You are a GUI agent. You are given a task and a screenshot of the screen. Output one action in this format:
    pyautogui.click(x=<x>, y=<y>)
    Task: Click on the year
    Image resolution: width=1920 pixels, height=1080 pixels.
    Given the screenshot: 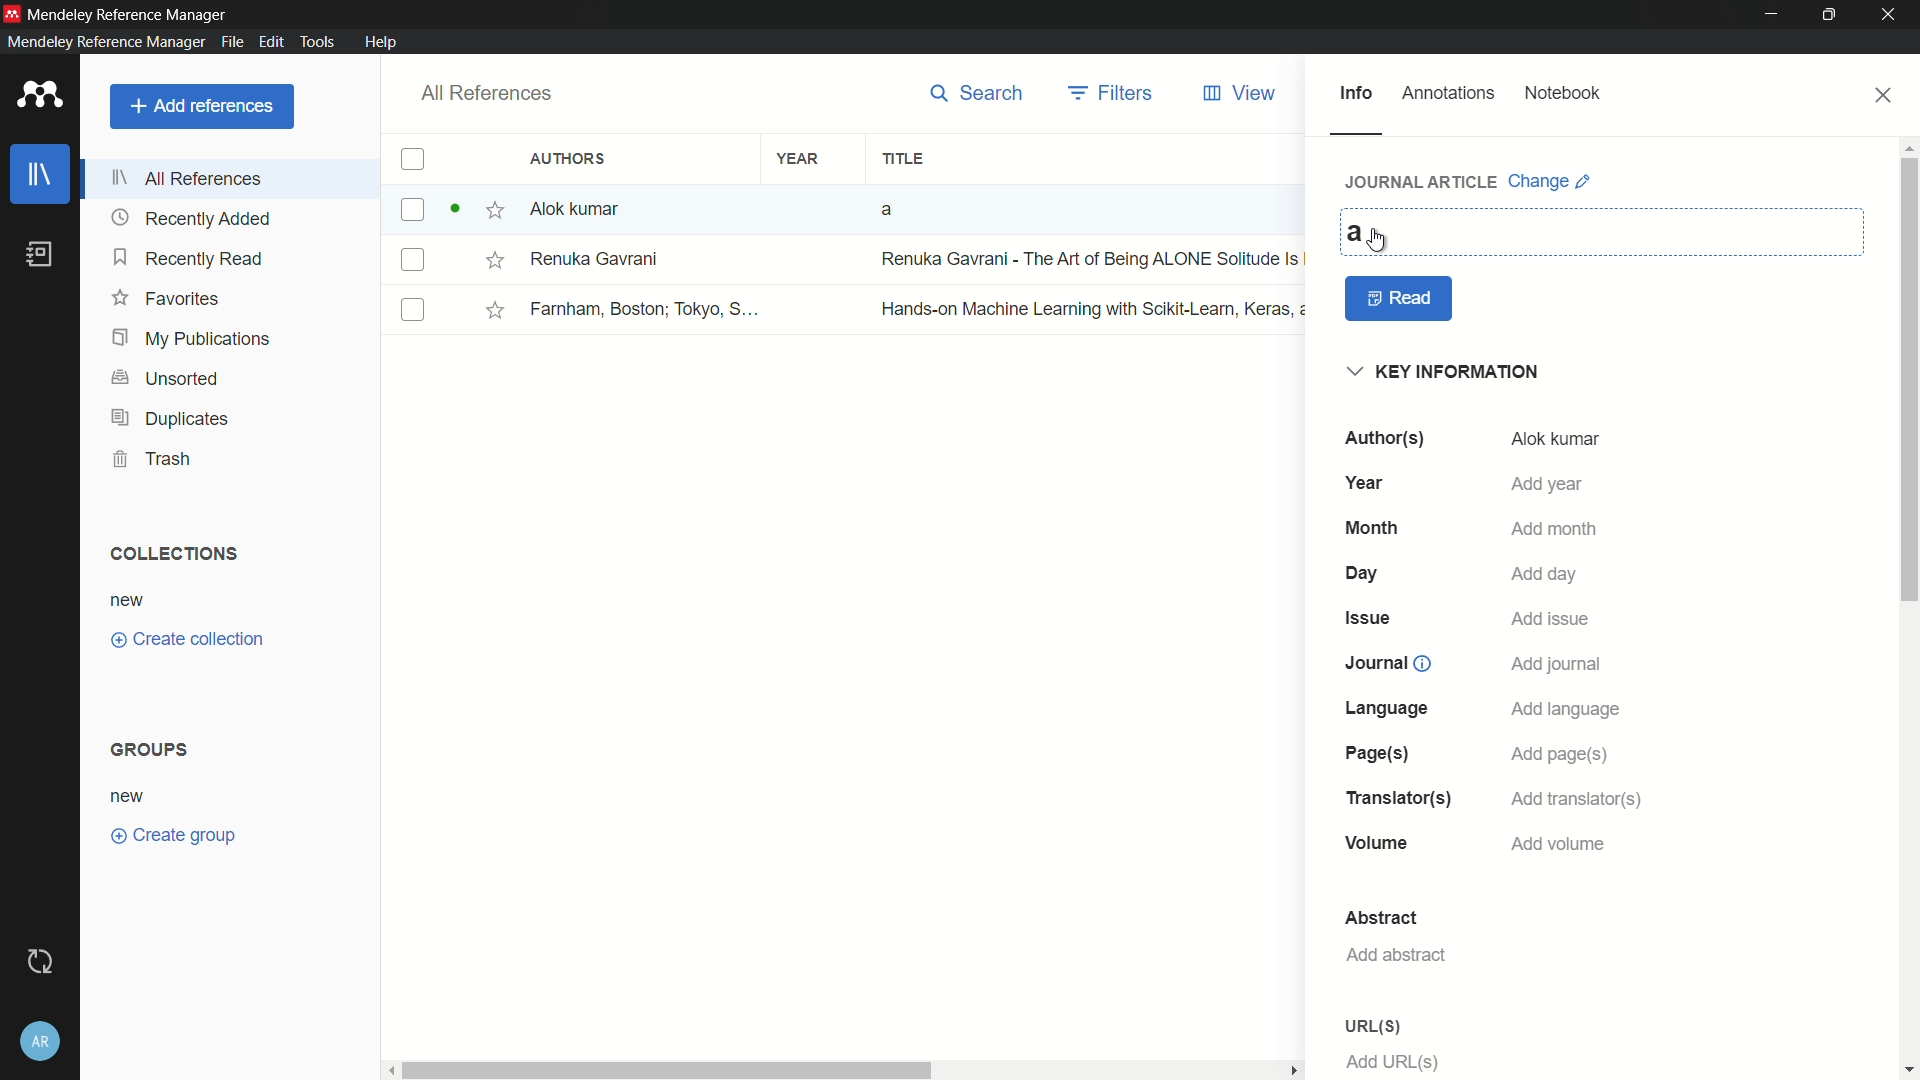 What is the action you would take?
    pyautogui.click(x=1369, y=482)
    